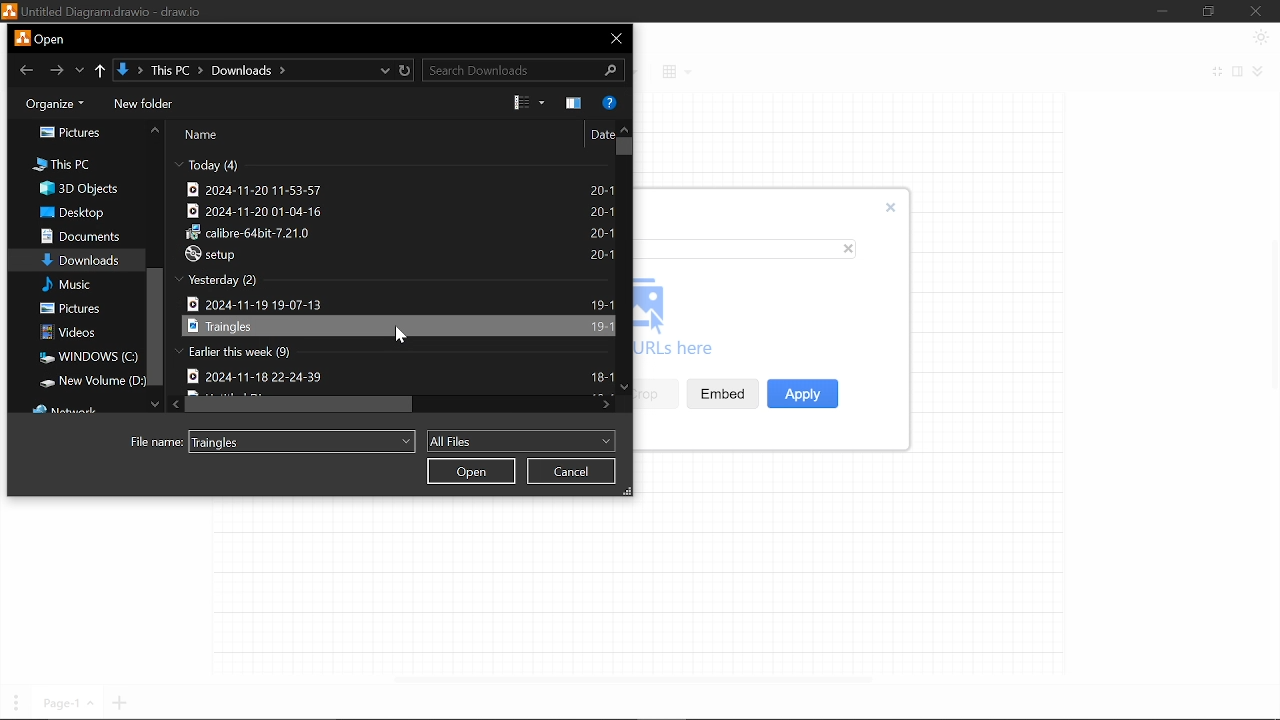  What do you see at coordinates (802, 394) in the screenshot?
I see `Apply` at bounding box center [802, 394].